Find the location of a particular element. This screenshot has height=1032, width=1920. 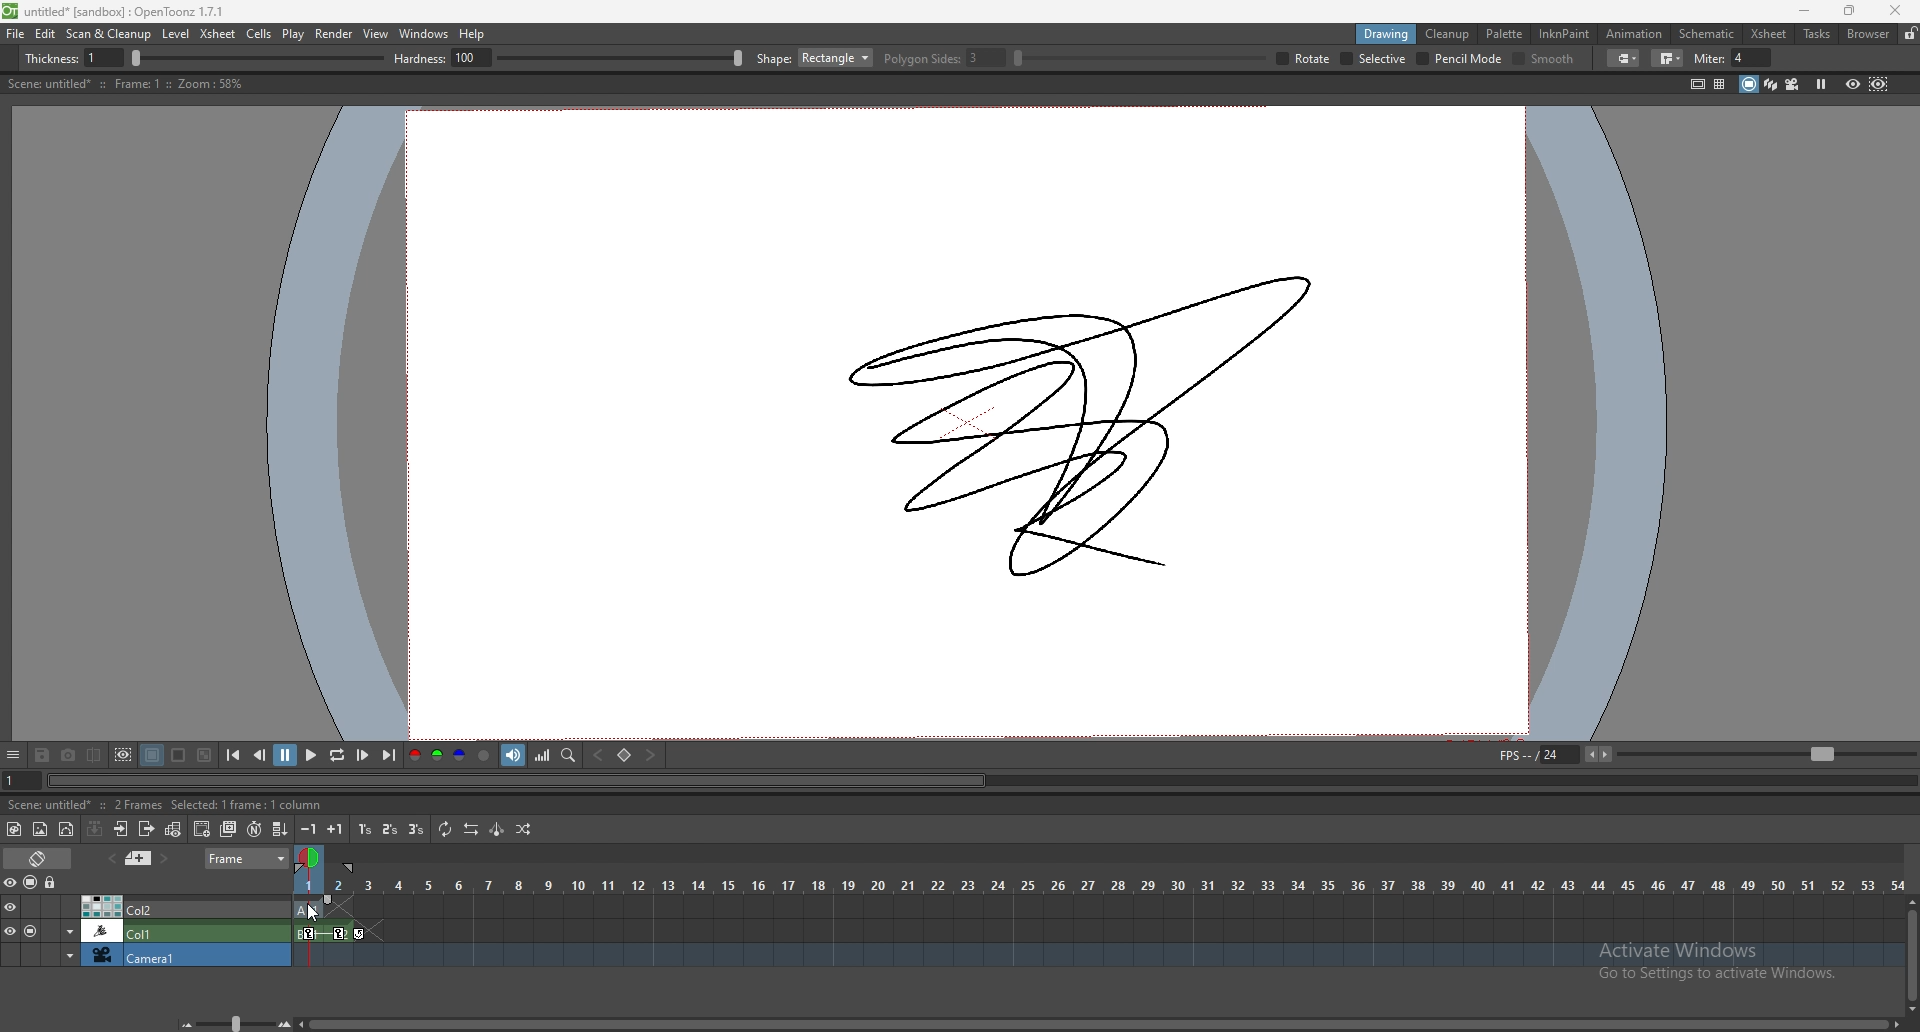

black background is located at coordinates (152, 755).